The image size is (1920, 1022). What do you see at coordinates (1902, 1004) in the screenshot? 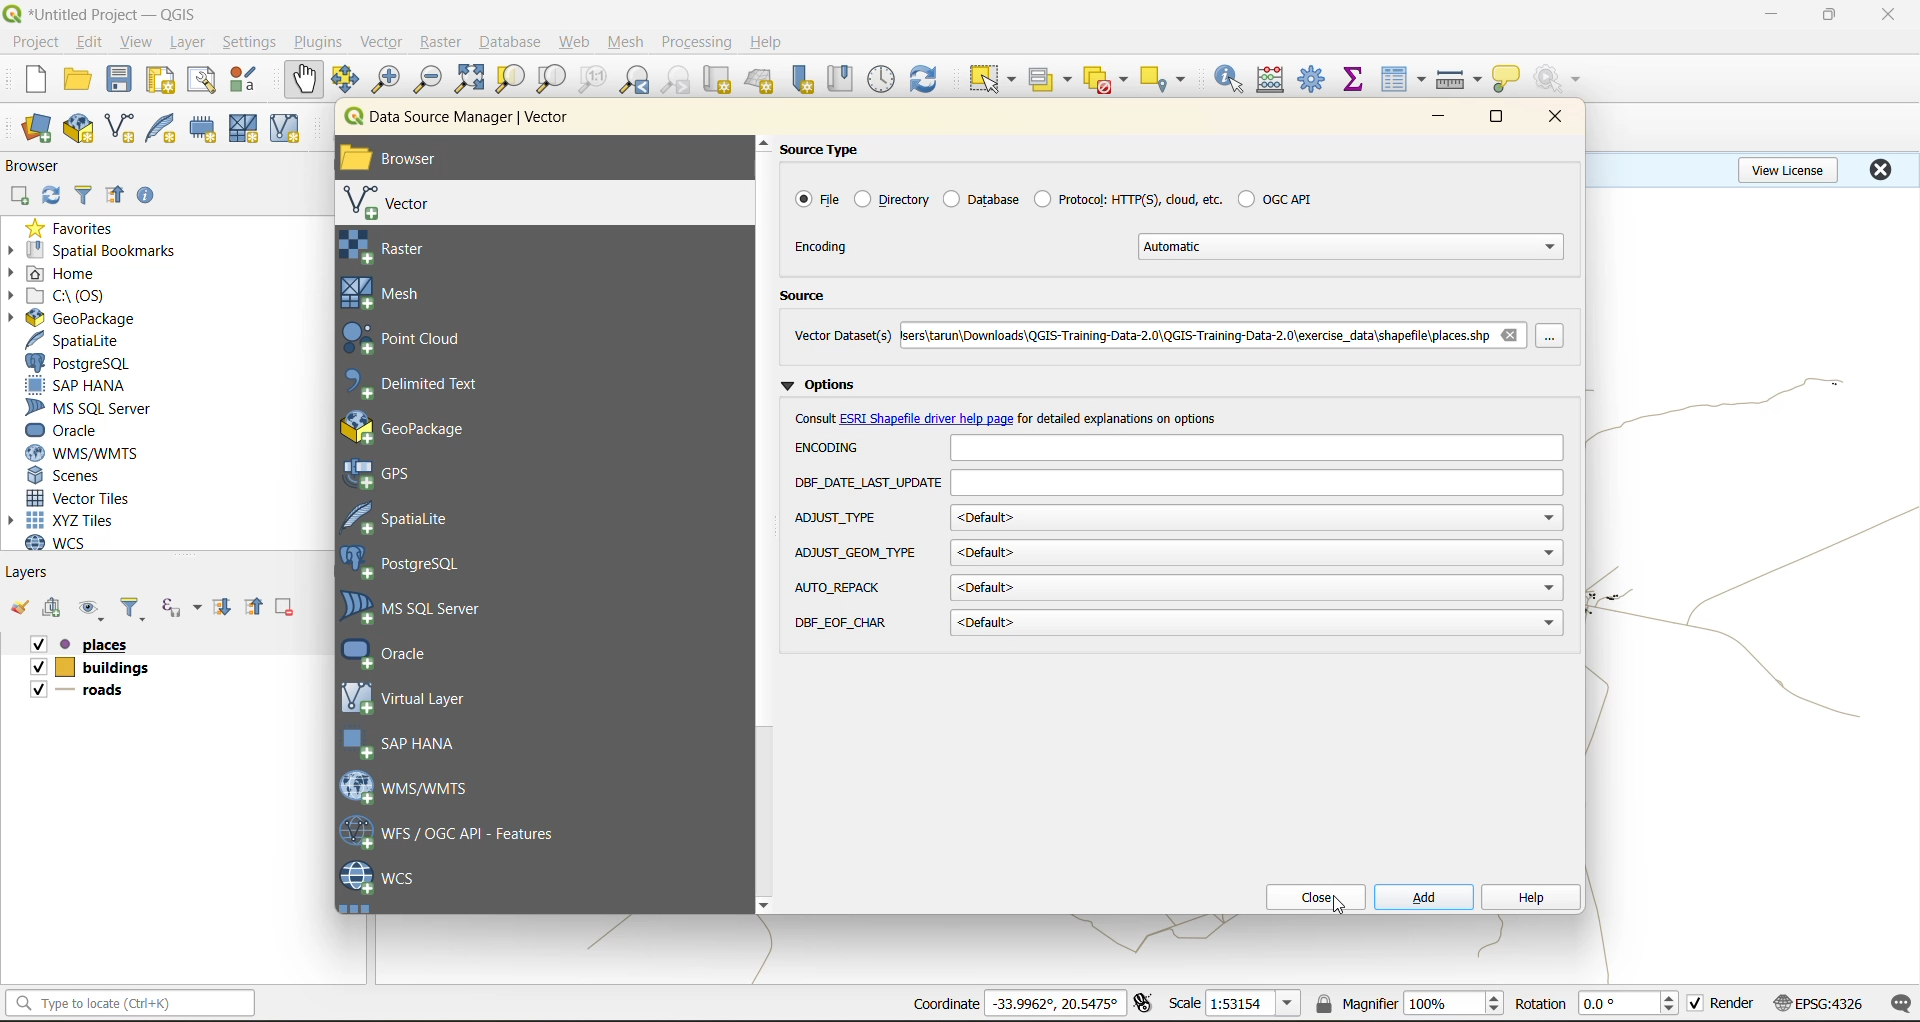
I see `log messages` at bounding box center [1902, 1004].